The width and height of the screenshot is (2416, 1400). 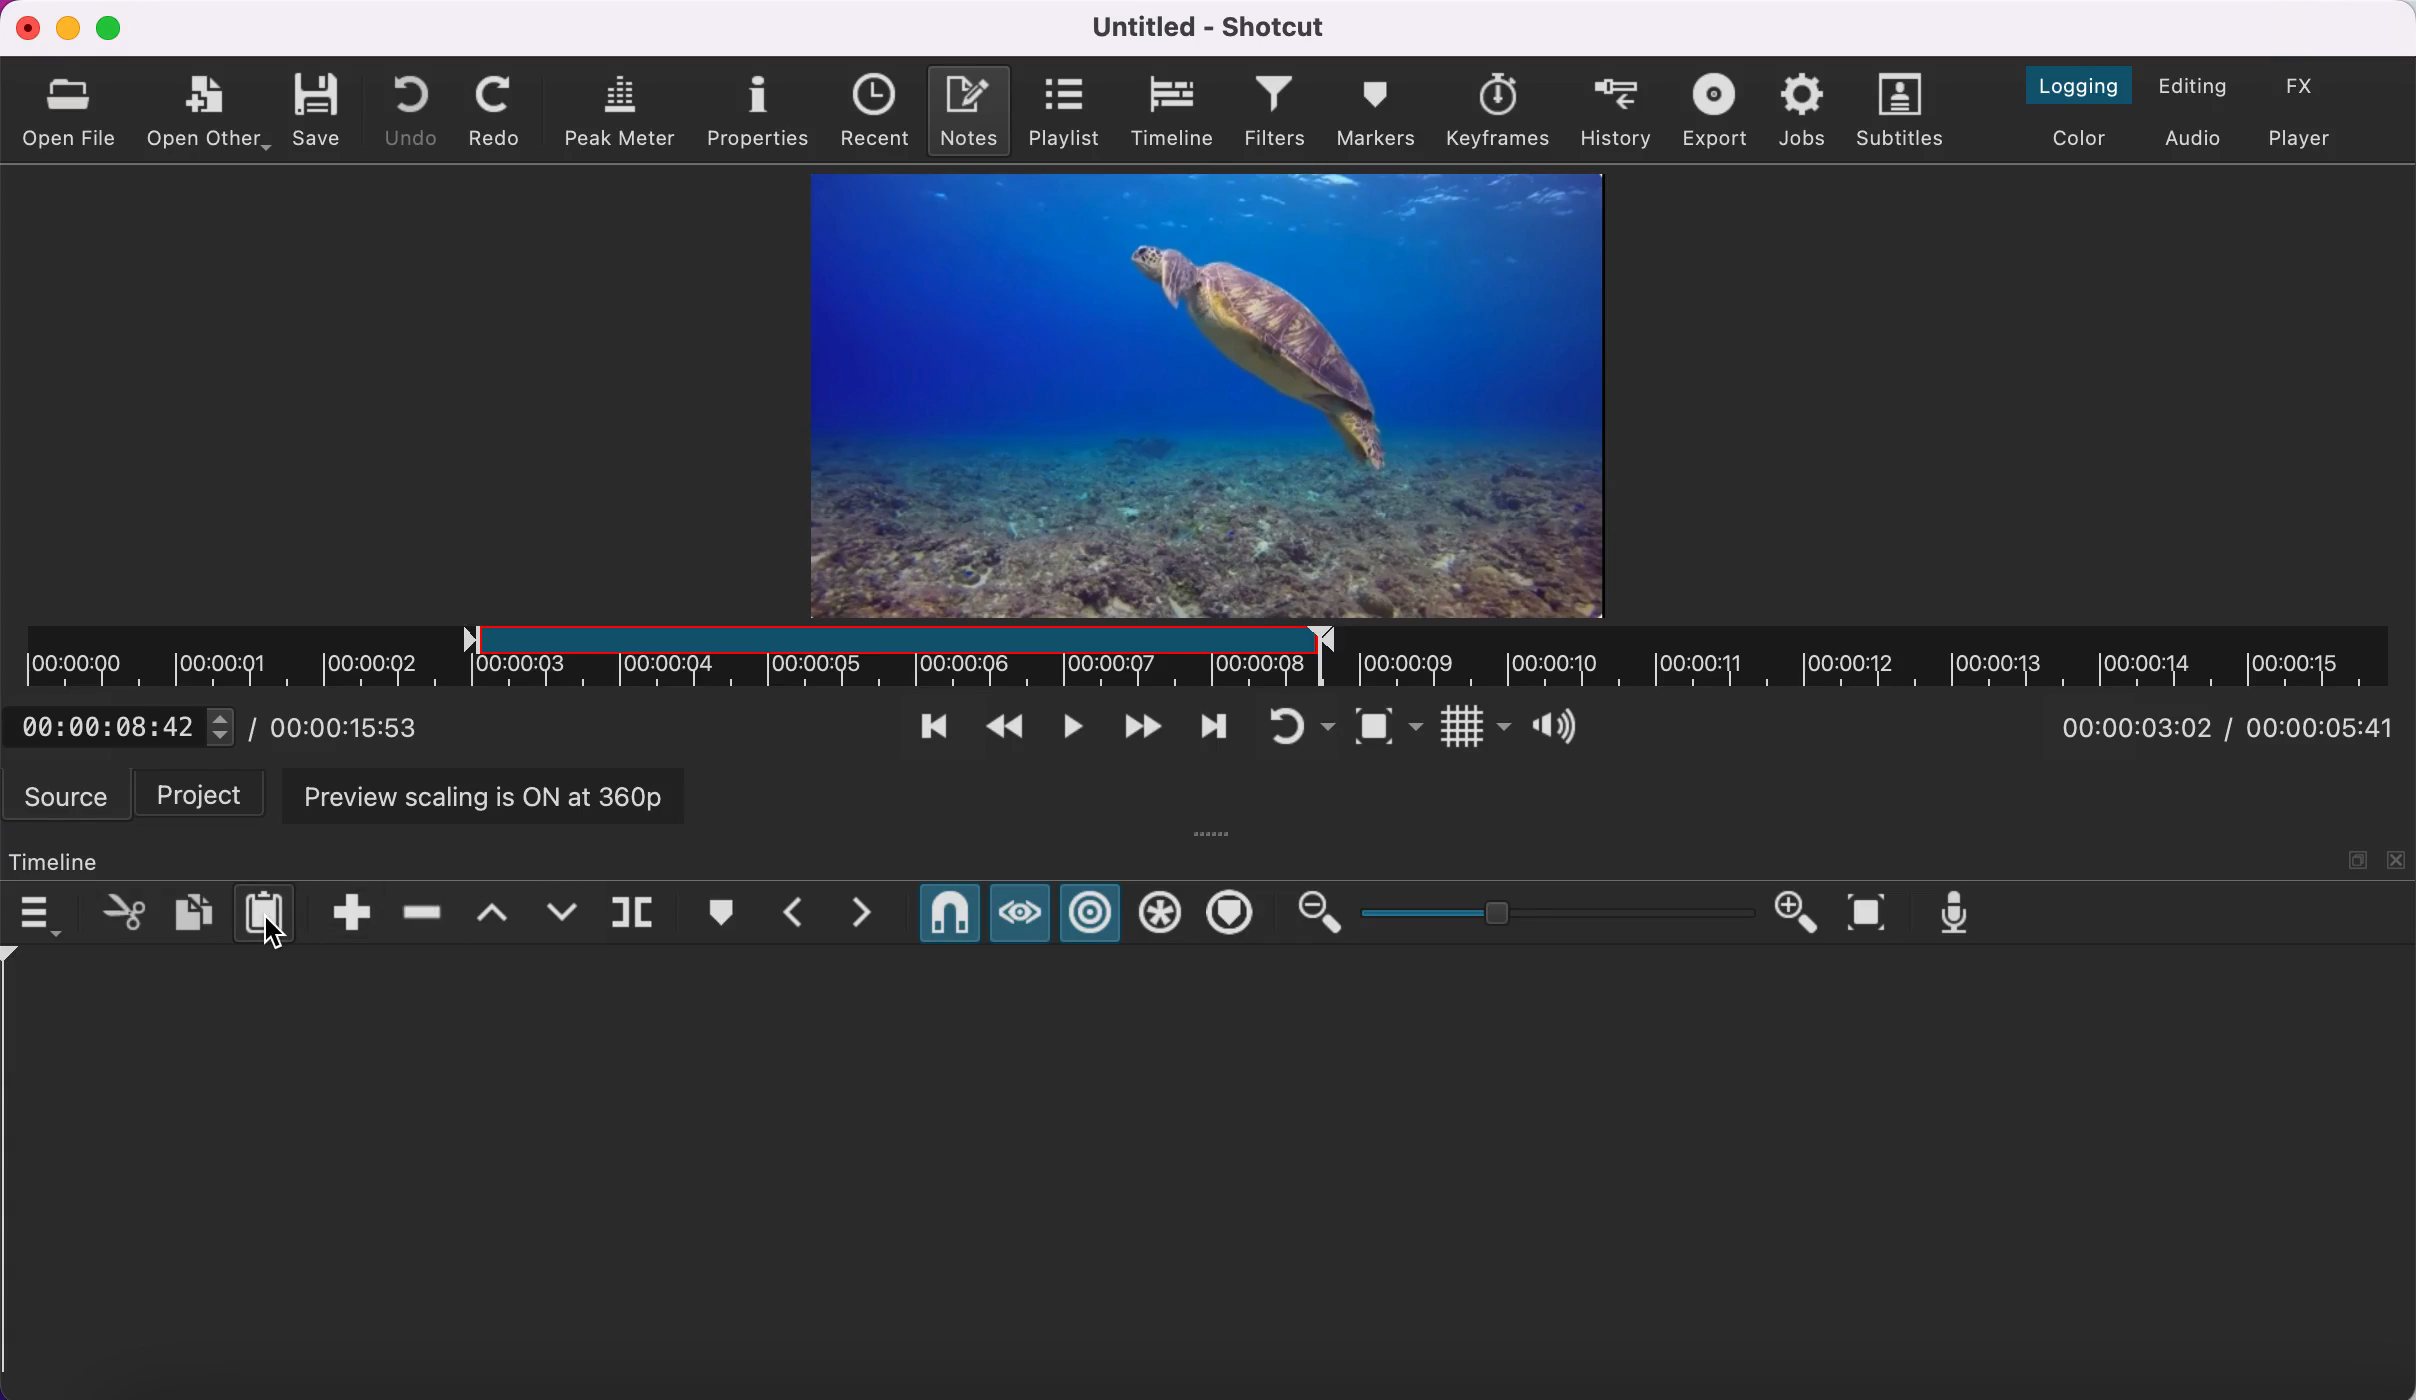 What do you see at coordinates (866, 914) in the screenshot?
I see `next marker` at bounding box center [866, 914].